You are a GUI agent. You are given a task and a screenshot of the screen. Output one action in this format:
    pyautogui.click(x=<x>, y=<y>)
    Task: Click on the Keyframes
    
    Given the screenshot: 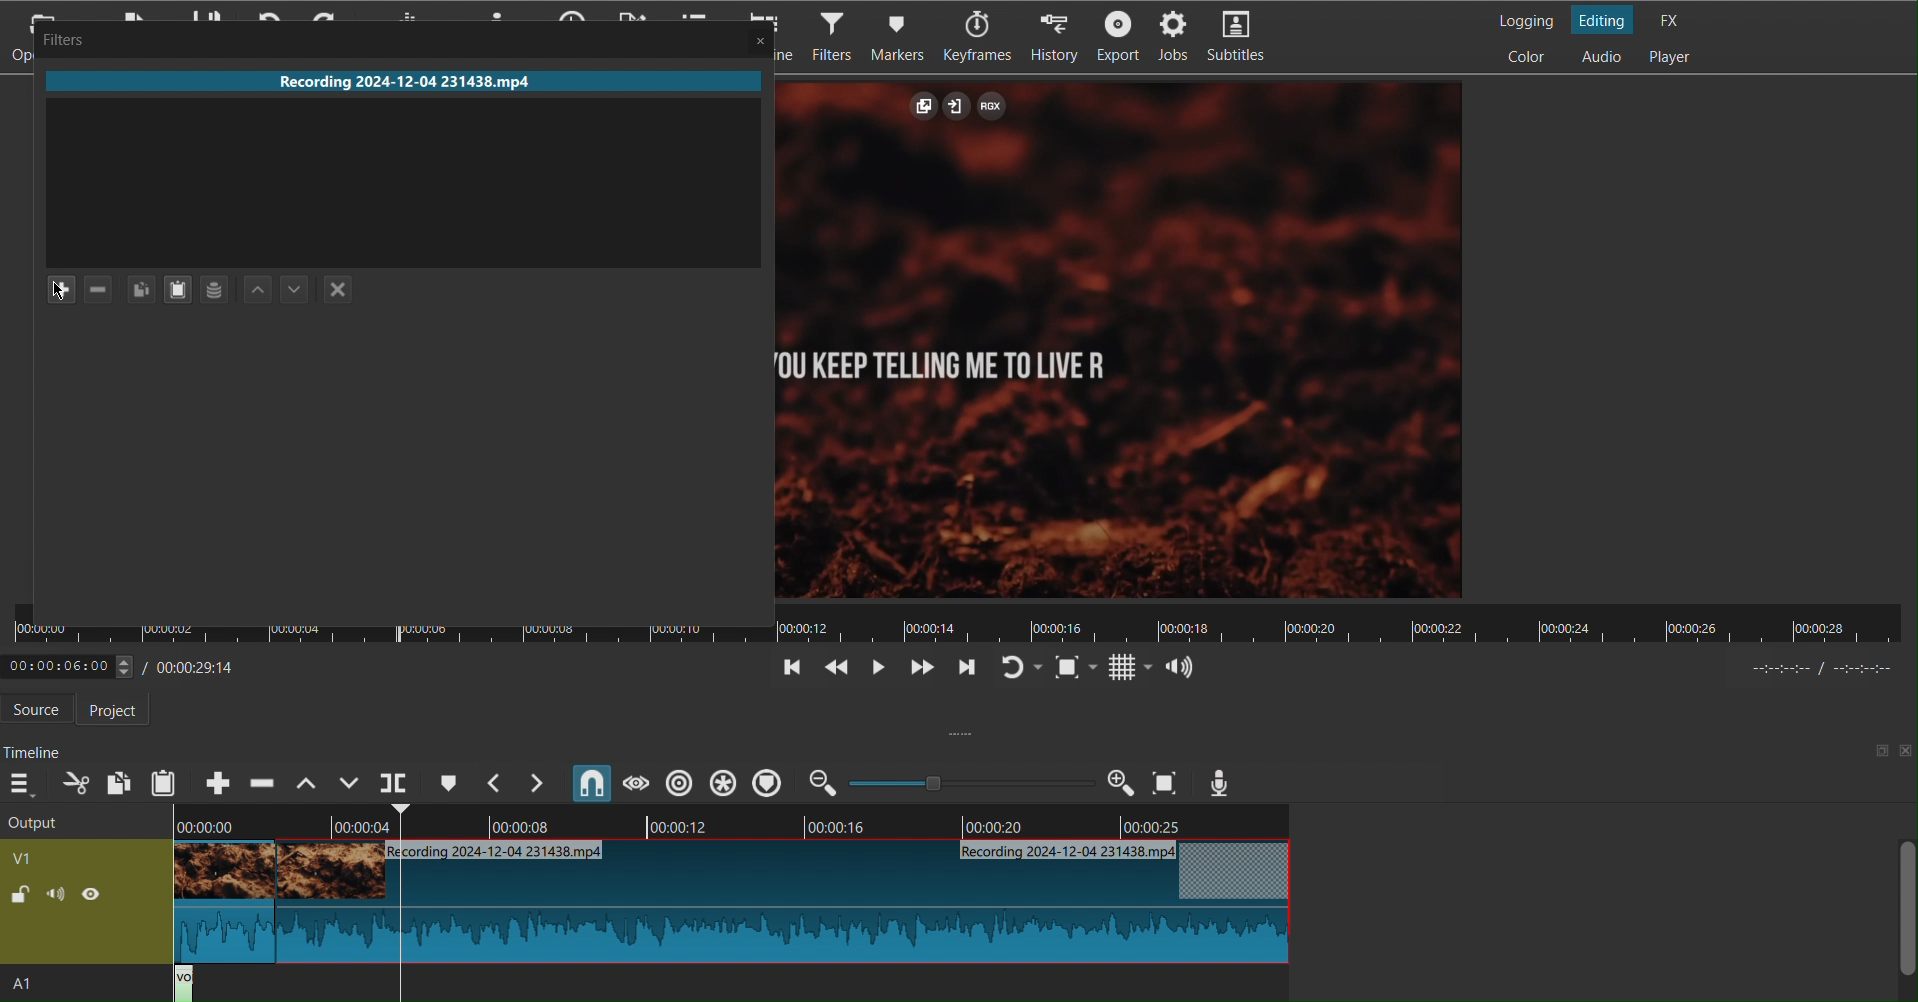 What is the action you would take?
    pyautogui.click(x=980, y=37)
    